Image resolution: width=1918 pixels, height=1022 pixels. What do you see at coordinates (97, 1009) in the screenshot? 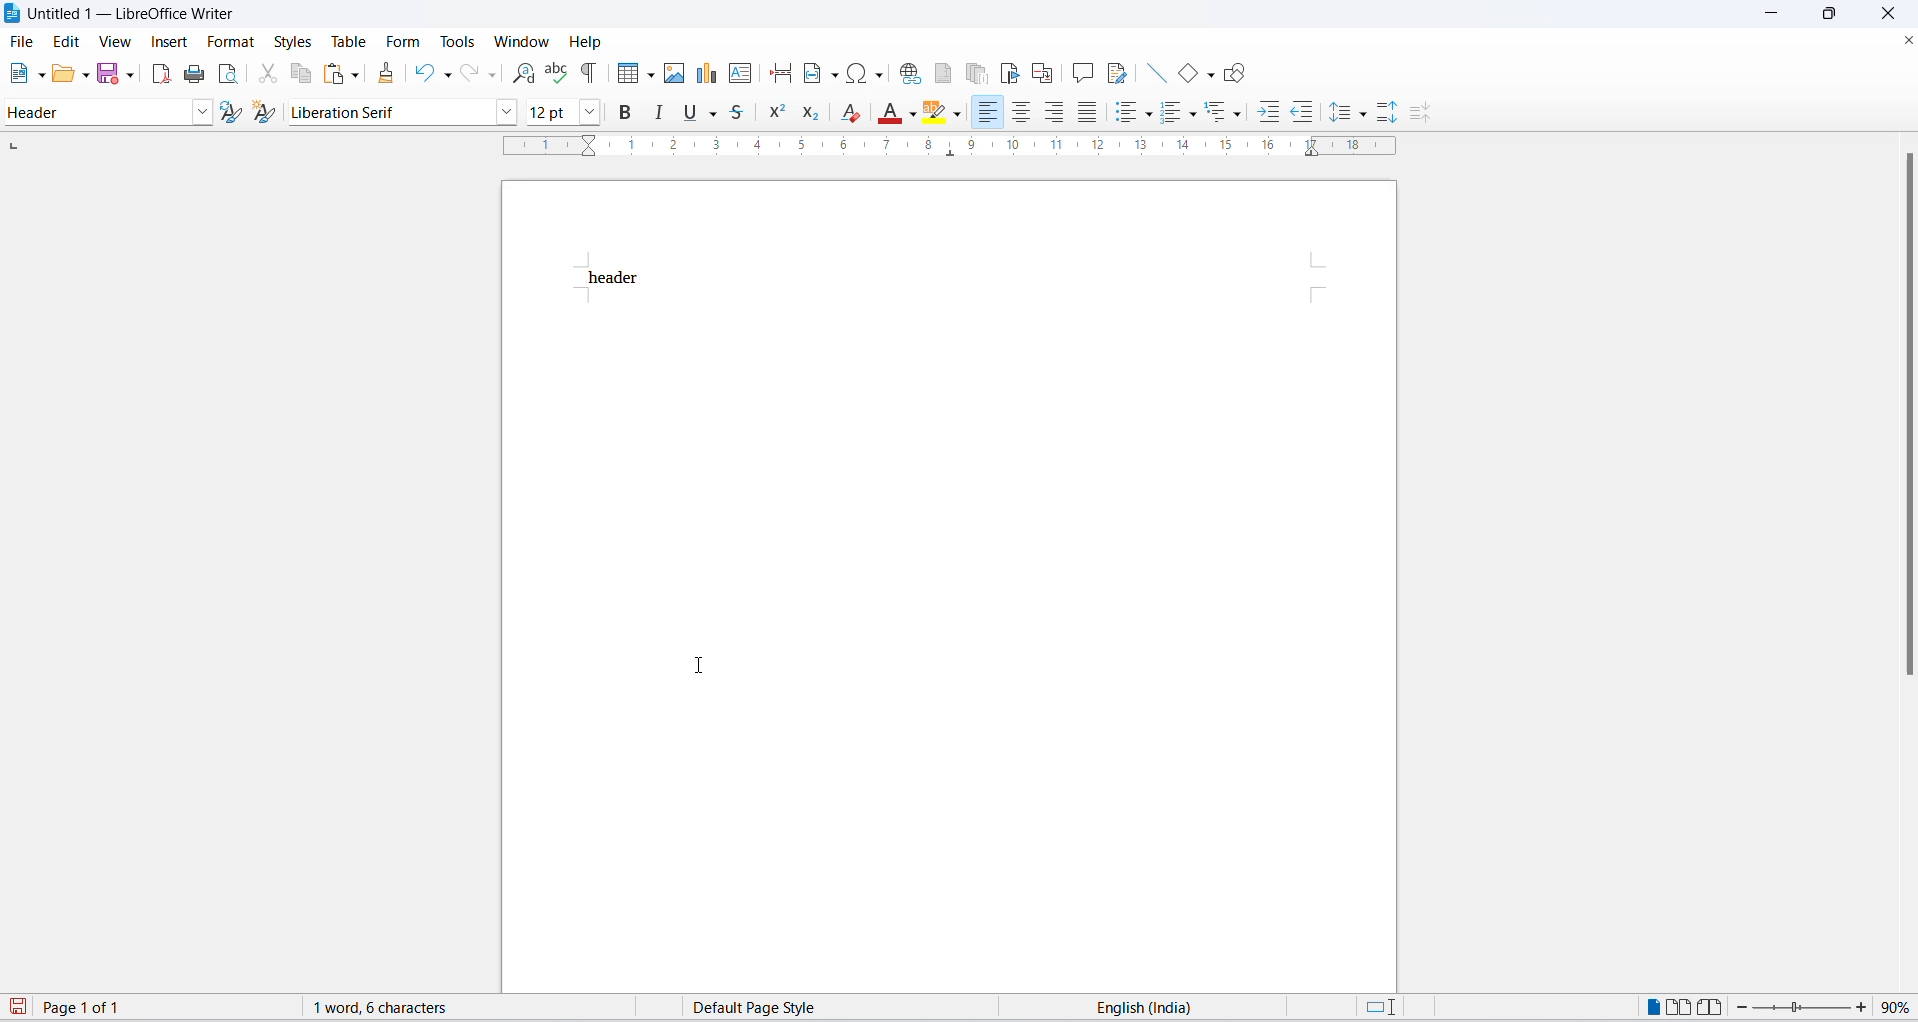
I see `total and current page` at bounding box center [97, 1009].